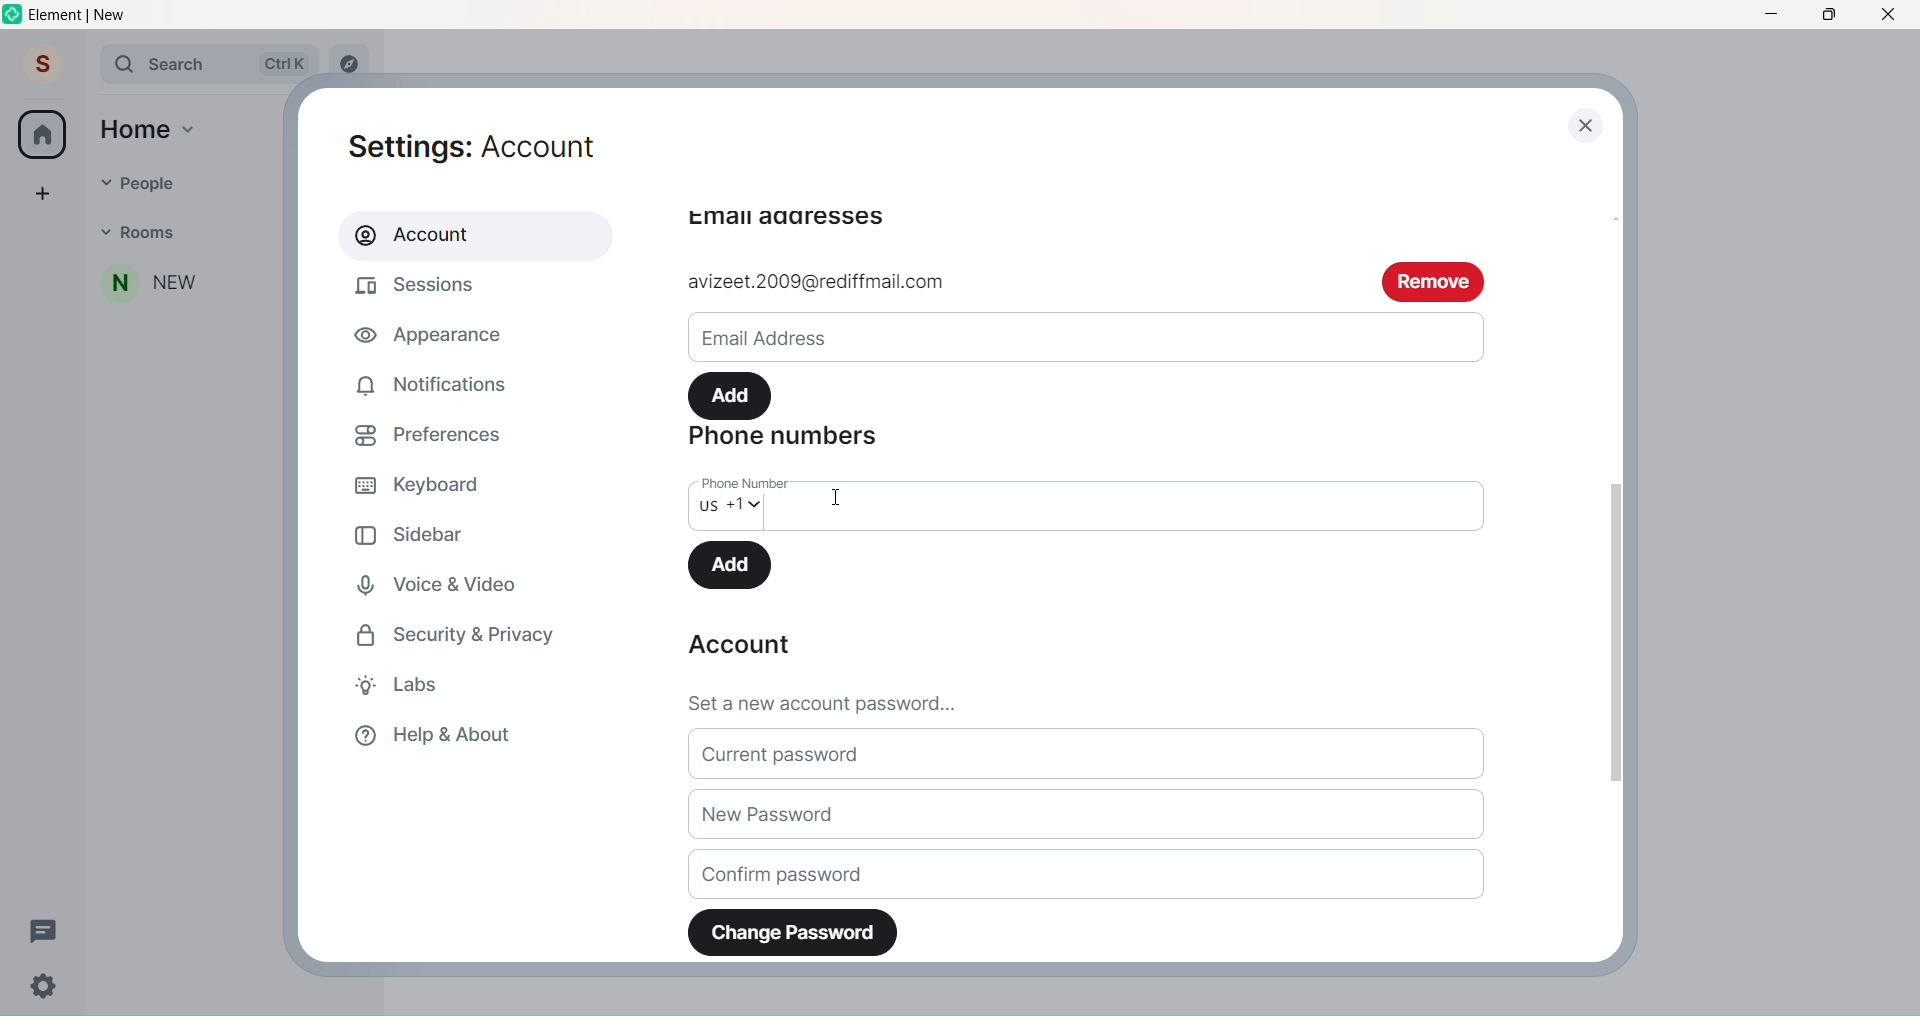 This screenshot has width=1920, height=1016. Describe the element at coordinates (740, 481) in the screenshot. I see `phone number` at that location.